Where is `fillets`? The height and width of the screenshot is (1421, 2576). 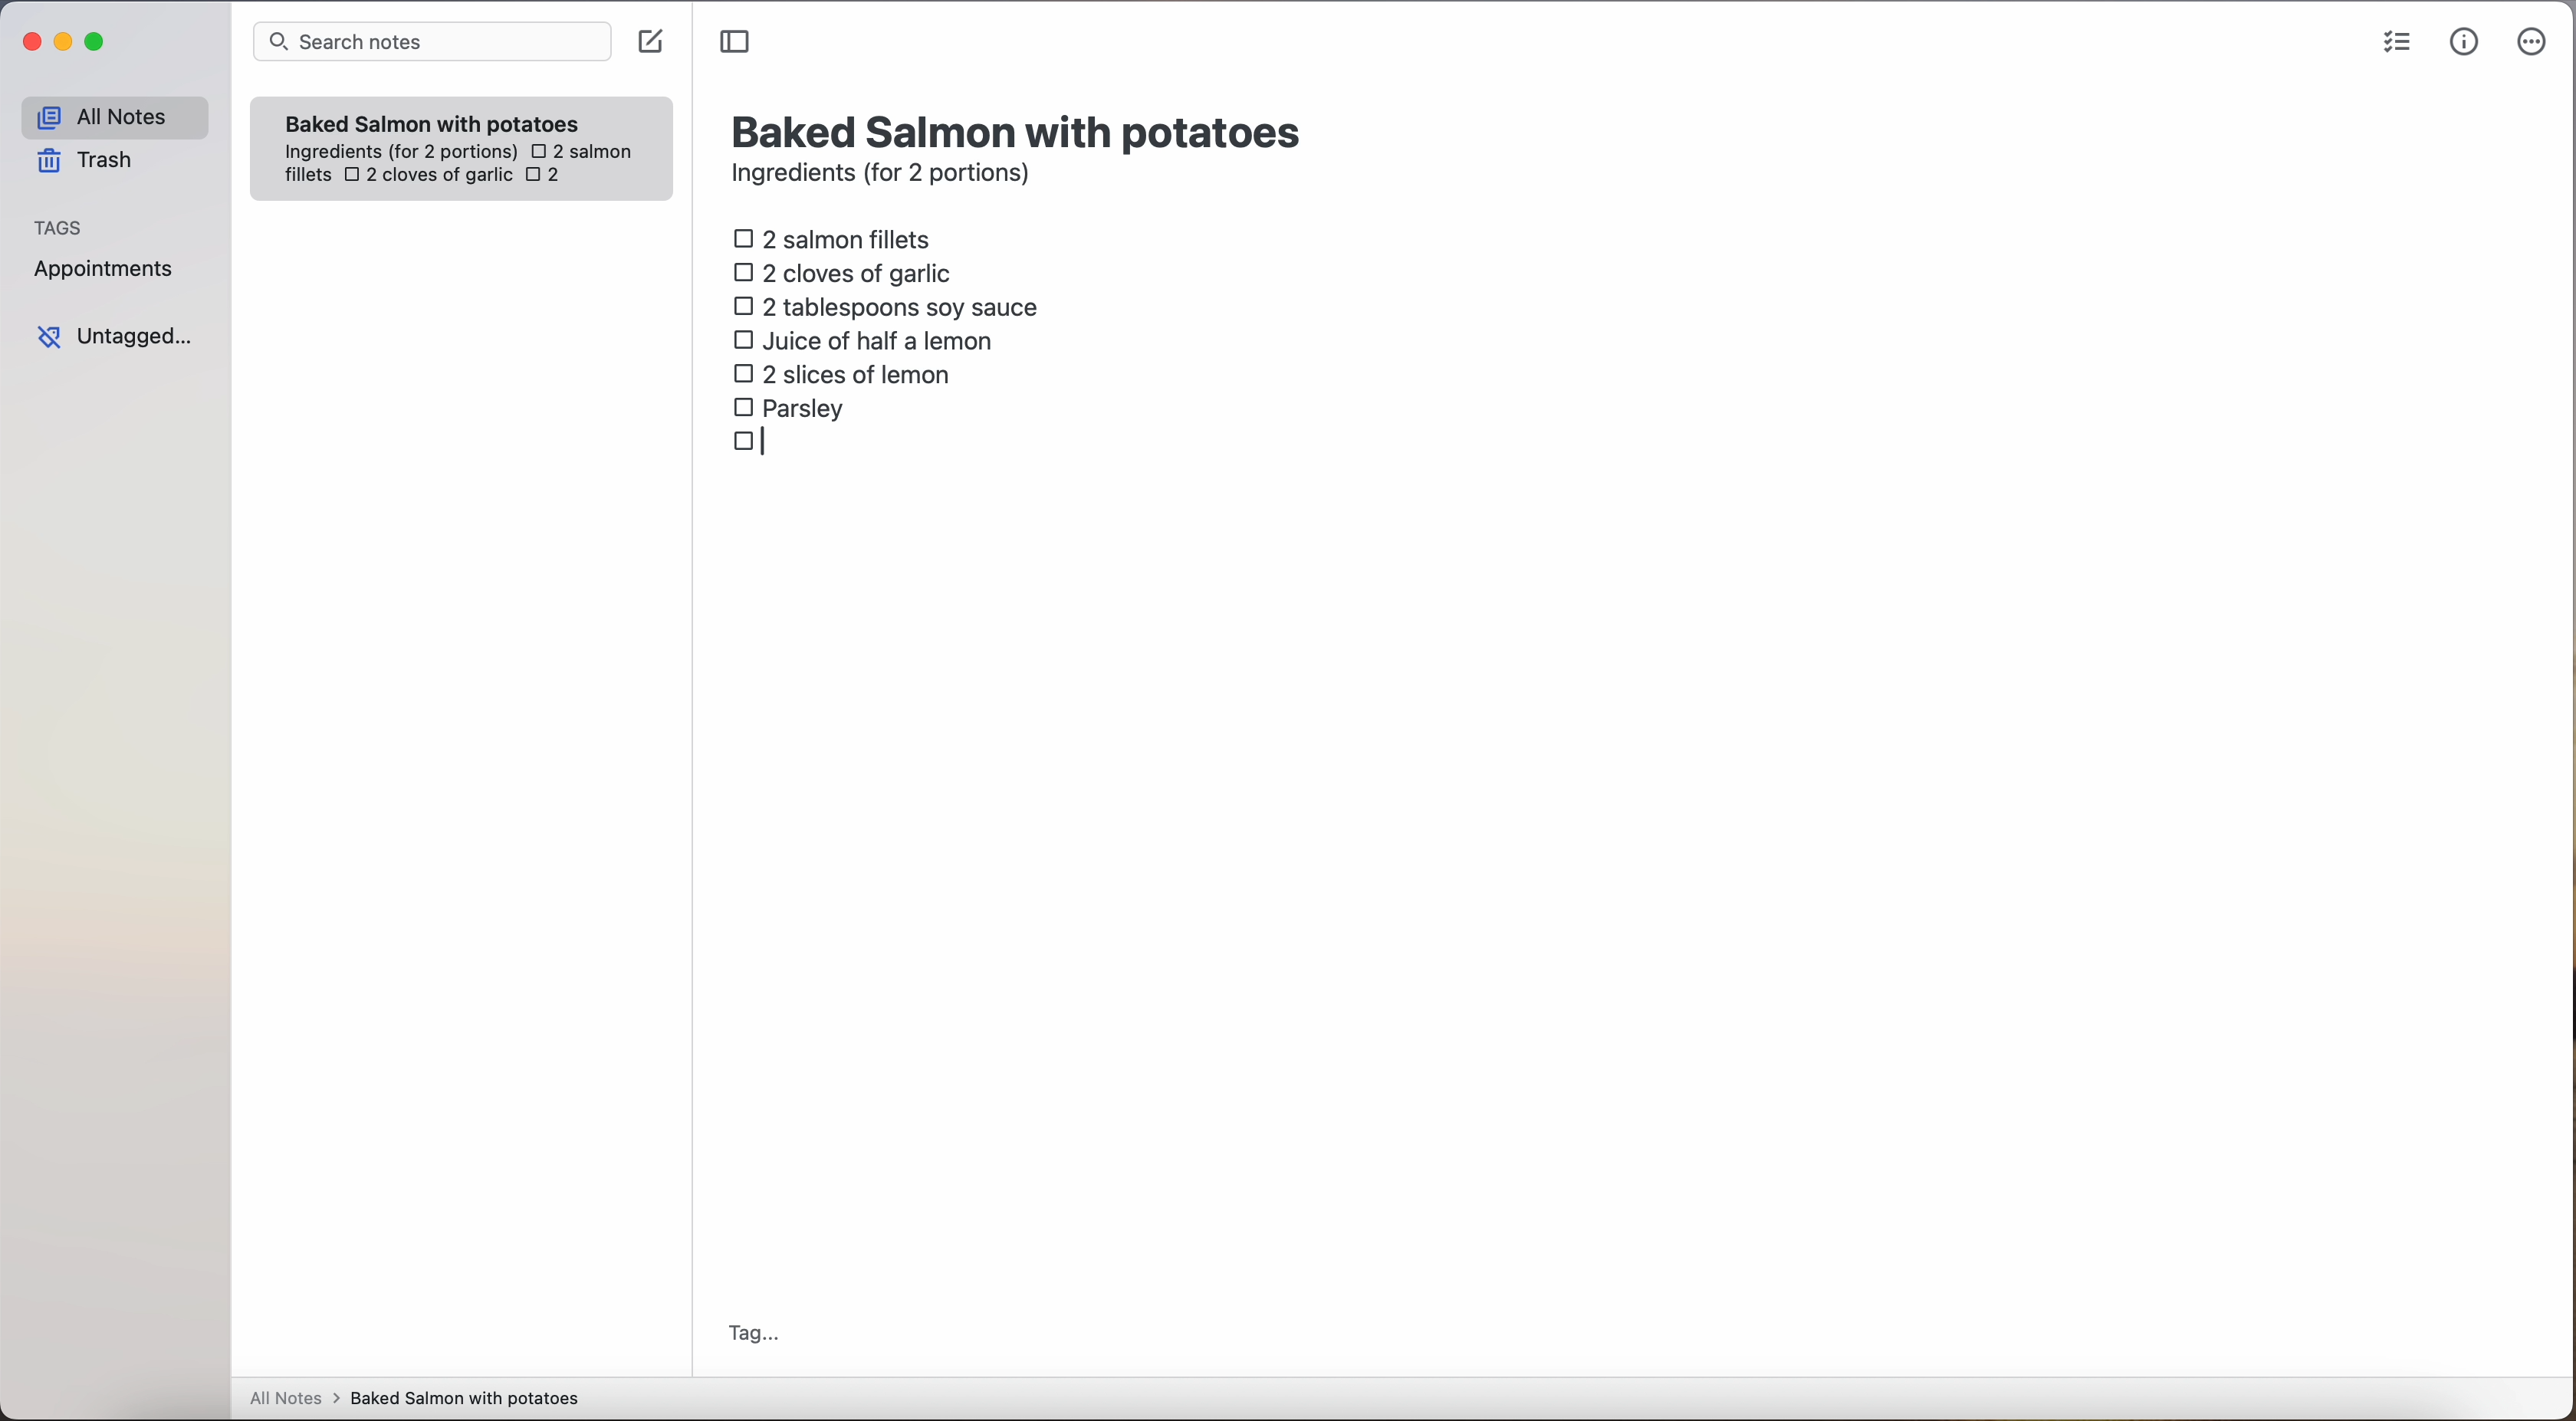
fillets is located at coordinates (309, 176).